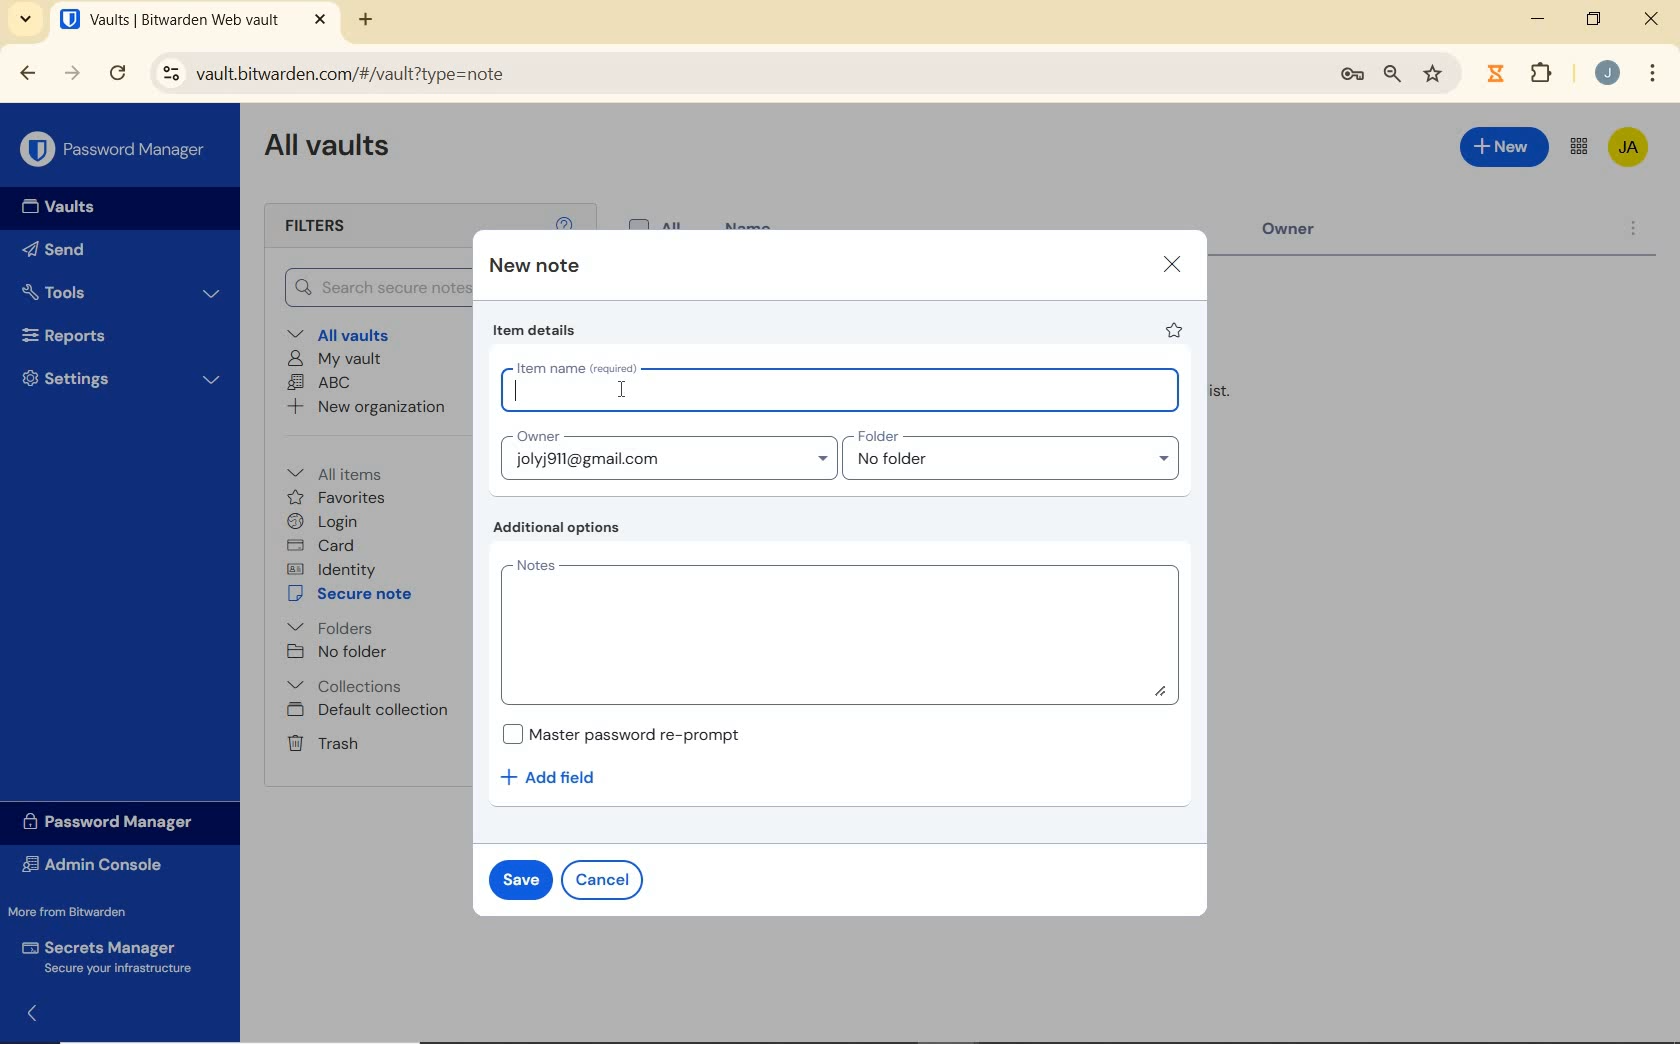  I want to click on favorite, so click(1176, 330).